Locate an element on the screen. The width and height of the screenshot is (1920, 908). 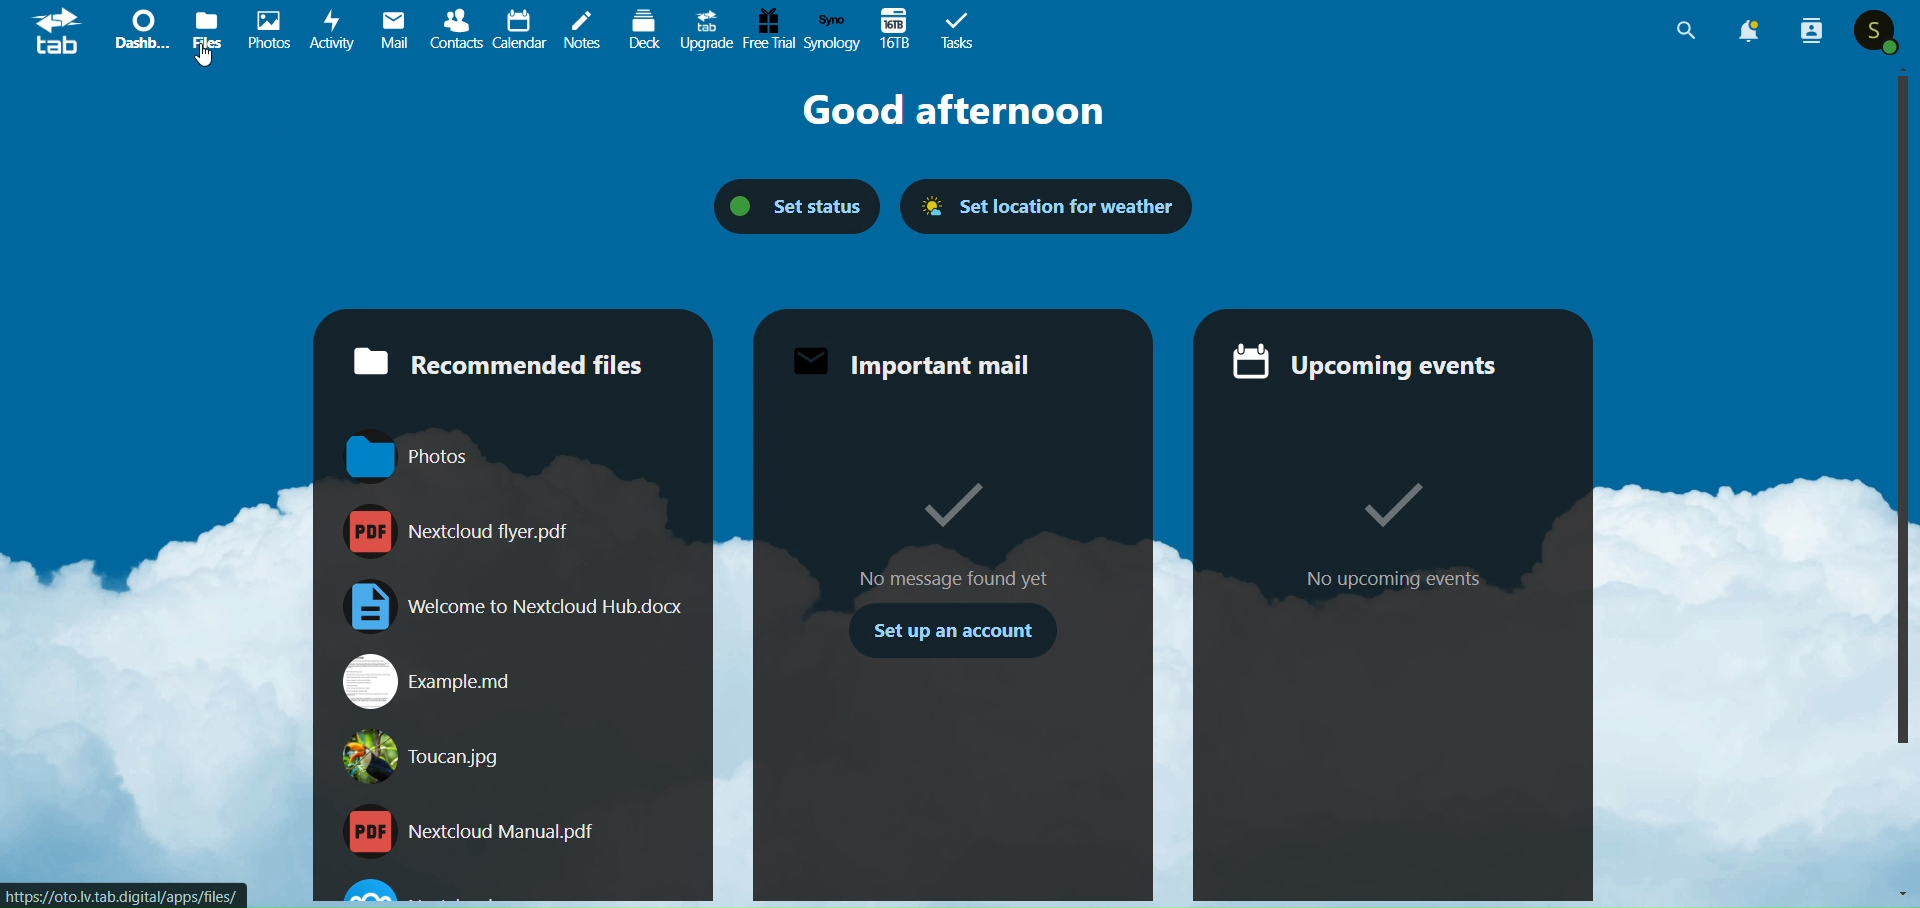
mail is located at coordinates (394, 31).